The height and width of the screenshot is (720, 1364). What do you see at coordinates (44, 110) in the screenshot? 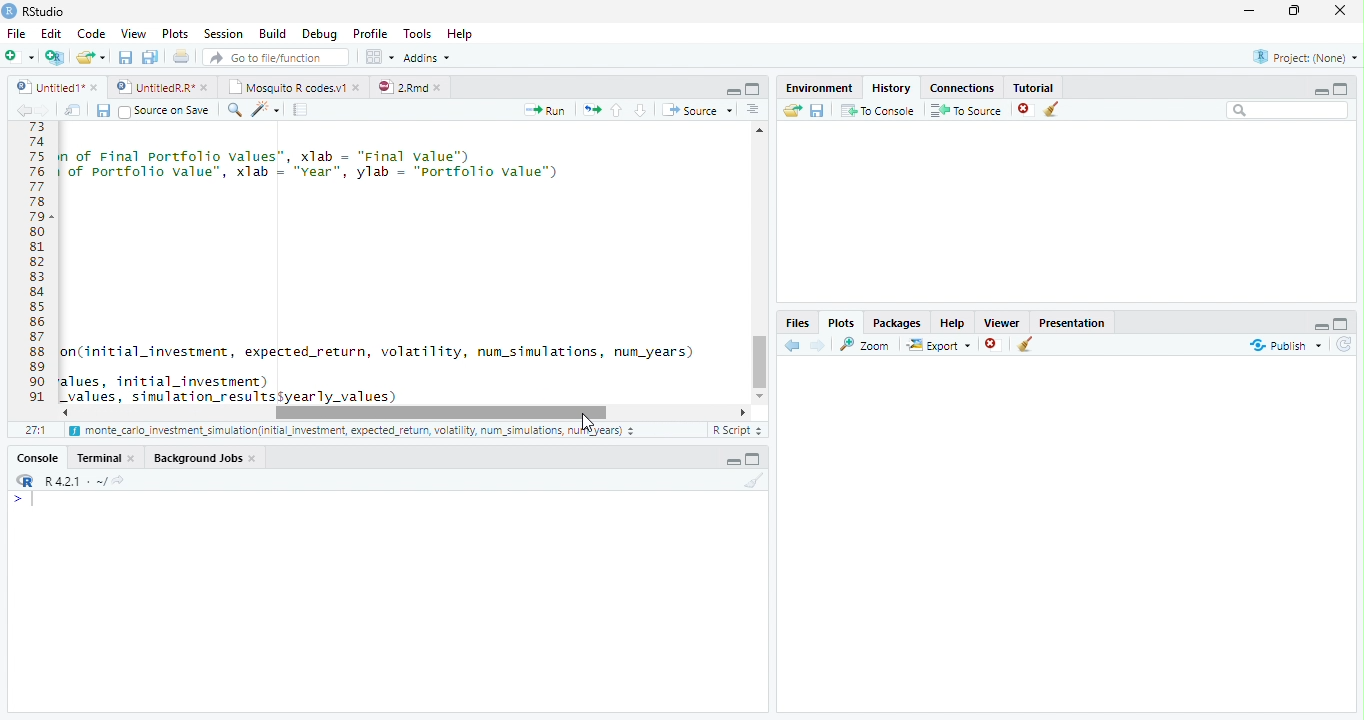
I see `next source location` at bounding box center [44, 110].